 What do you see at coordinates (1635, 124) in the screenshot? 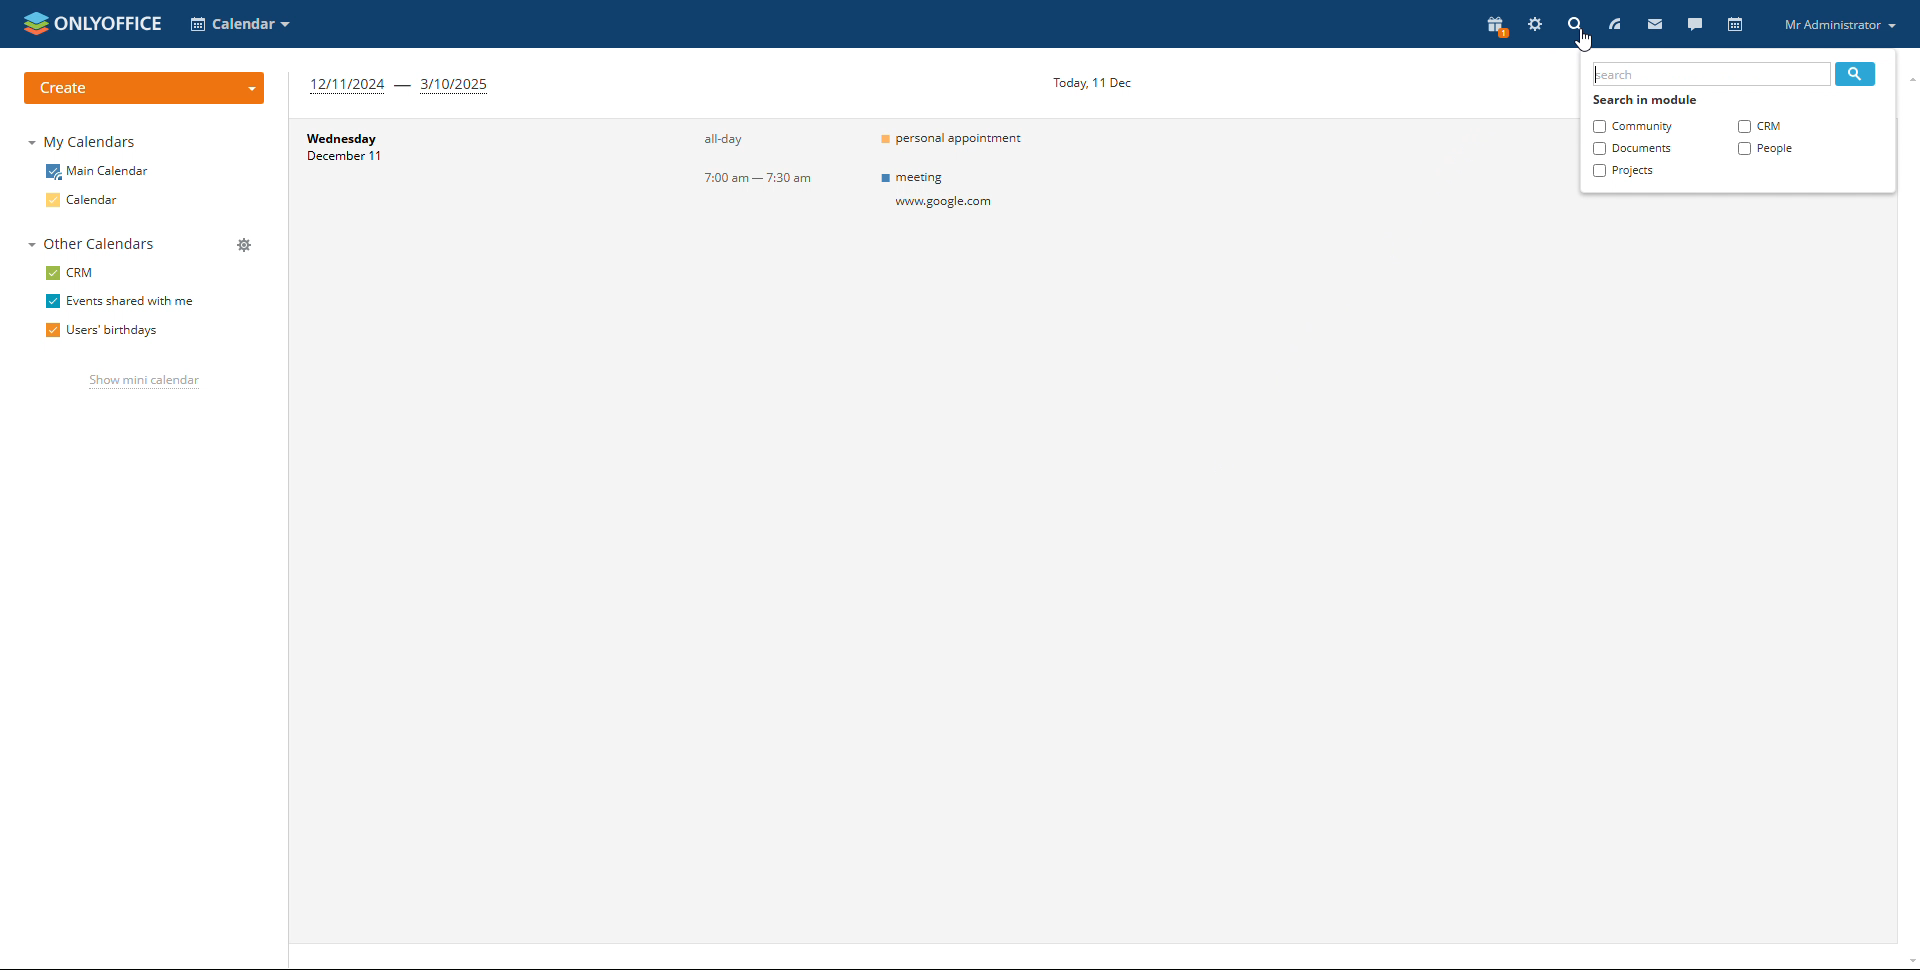
I see `community` at bounding box center [1635, 124].